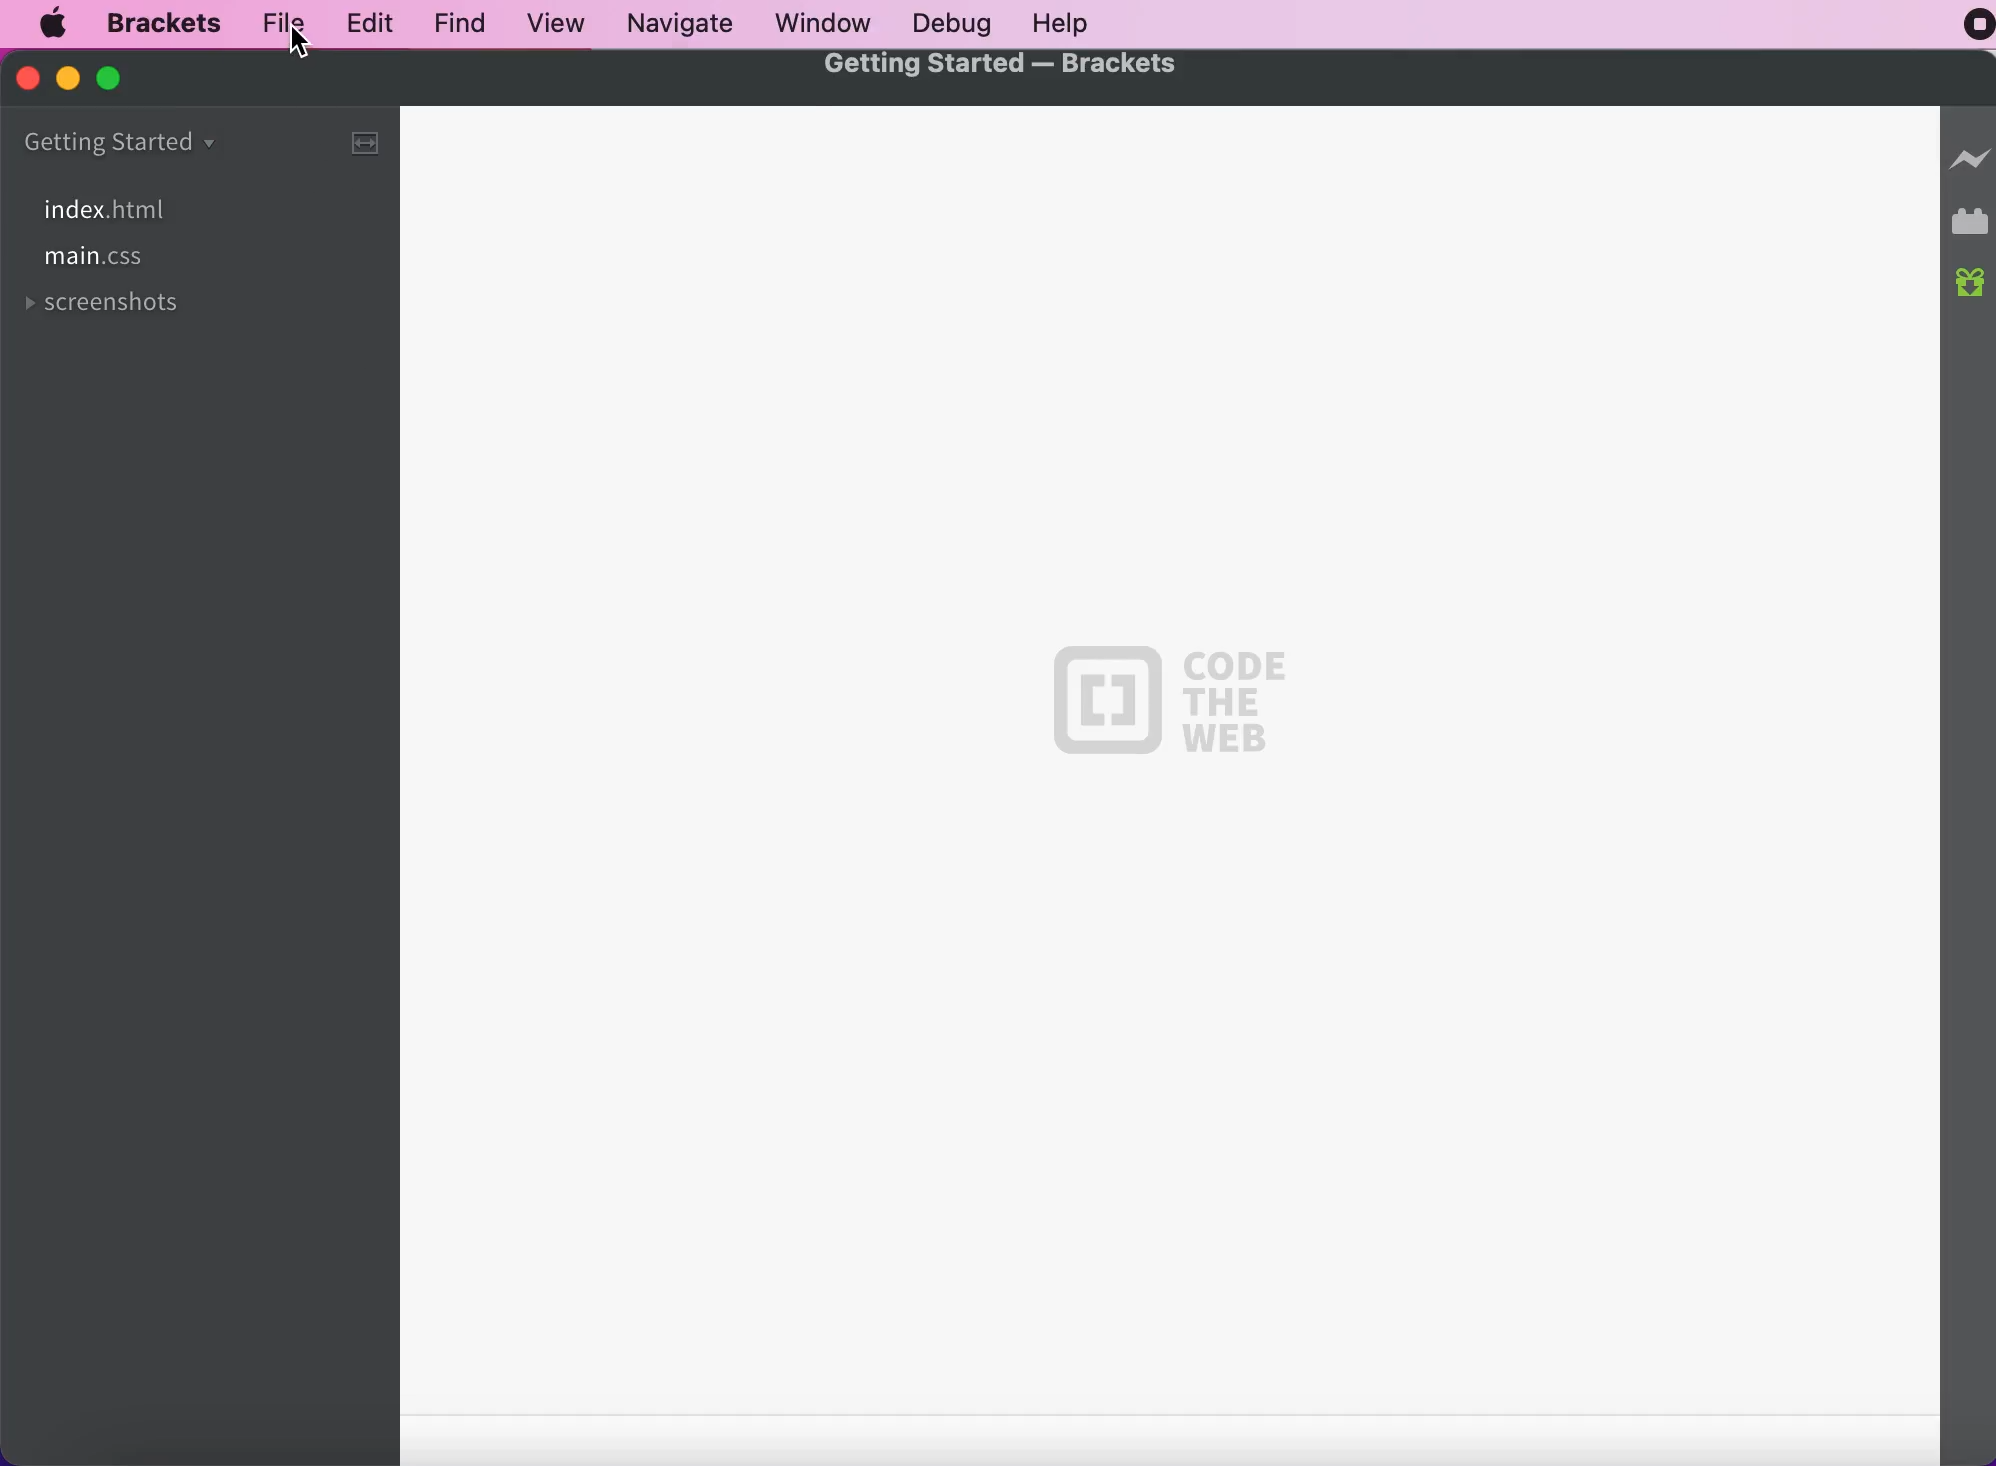  What do you see at coordinates (374, 22) in the screenshot?
I see `edit` at bounding box center [374, 22].